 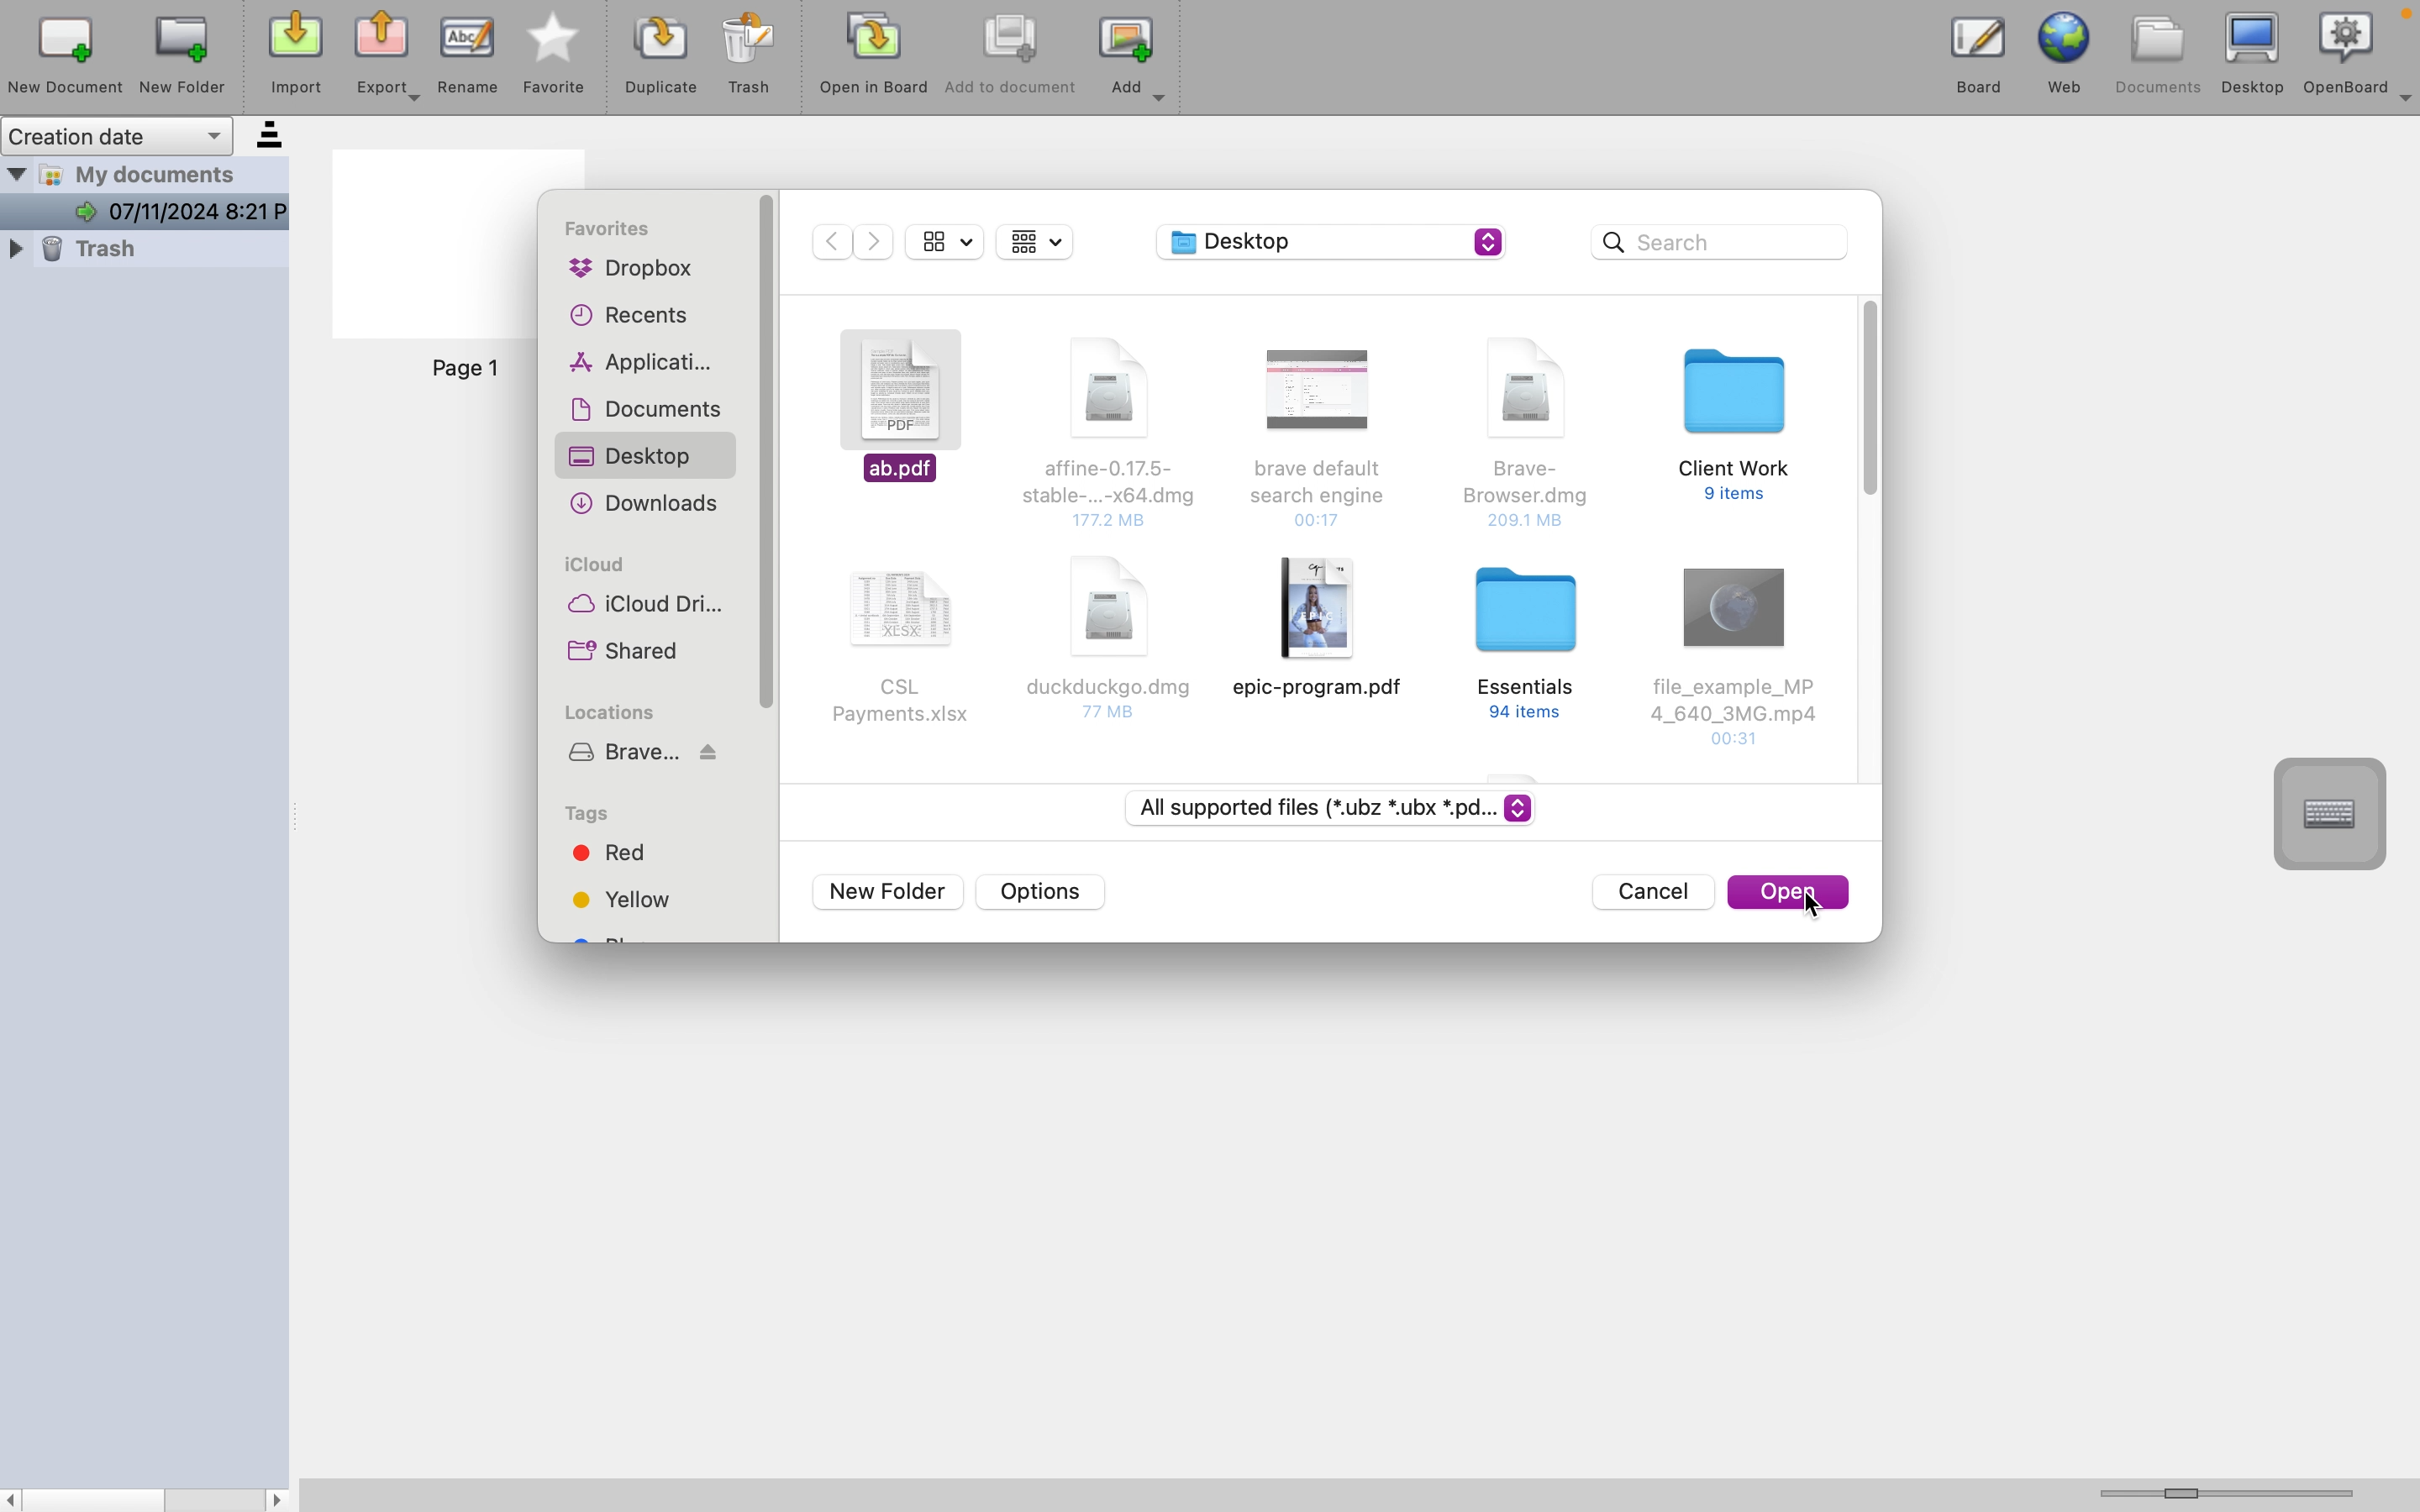 I want to click on board, so click(x=1979, y=51).